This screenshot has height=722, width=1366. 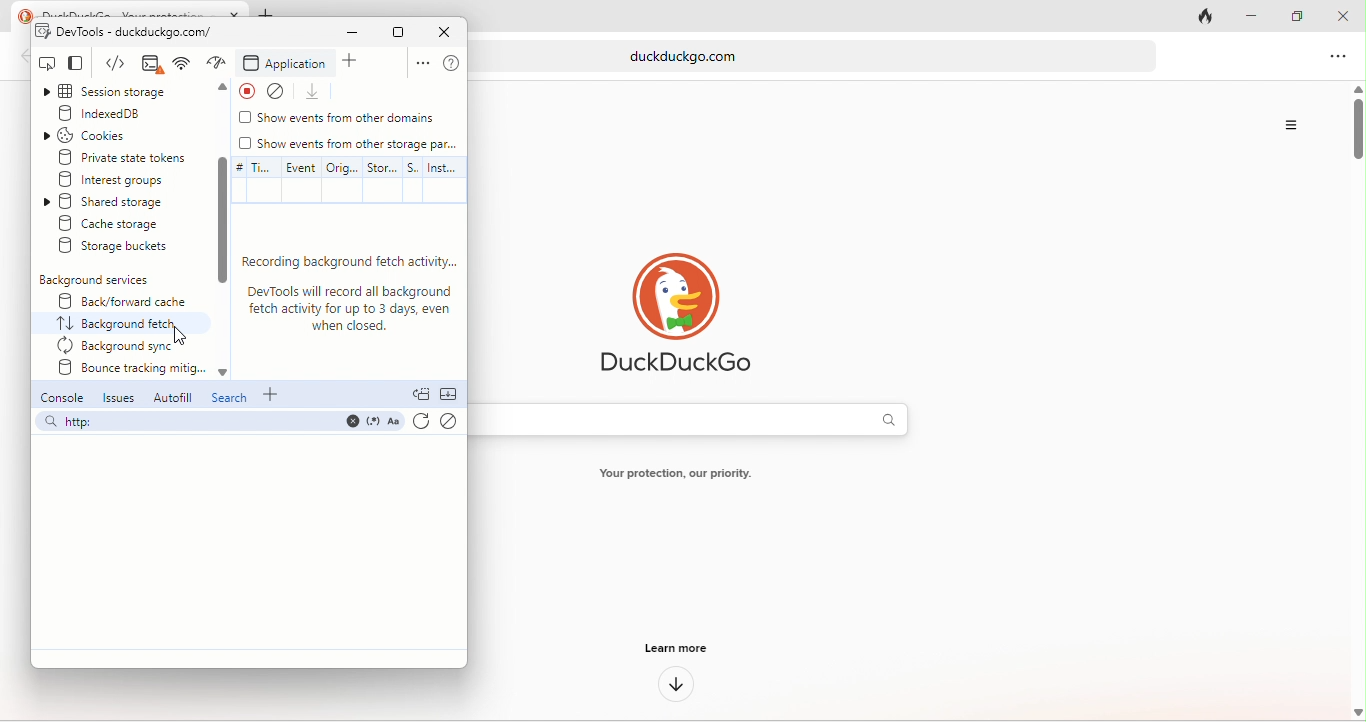 What do you see at coordinates (1244, 17) in the screenshot?
I see `minimize` at bounding box center [1244, 17].